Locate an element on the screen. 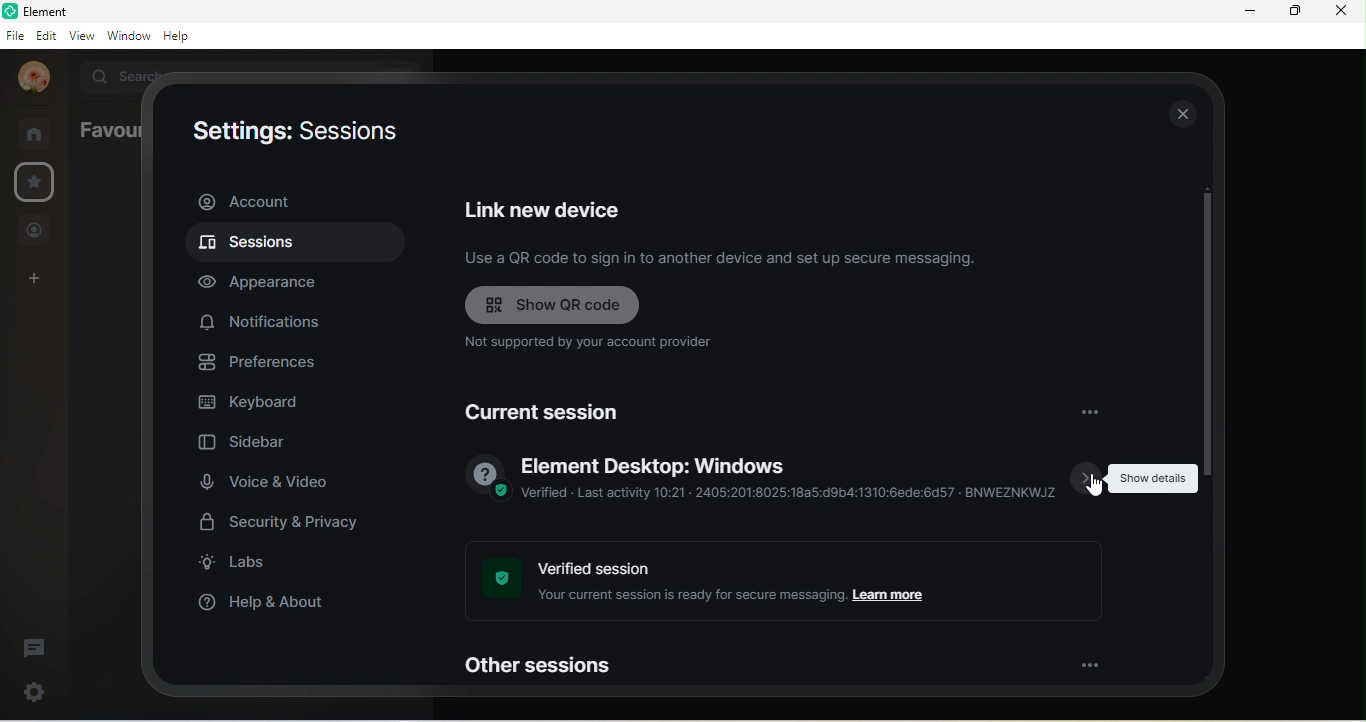  cursor movement is located at coordinates (1094, 487).